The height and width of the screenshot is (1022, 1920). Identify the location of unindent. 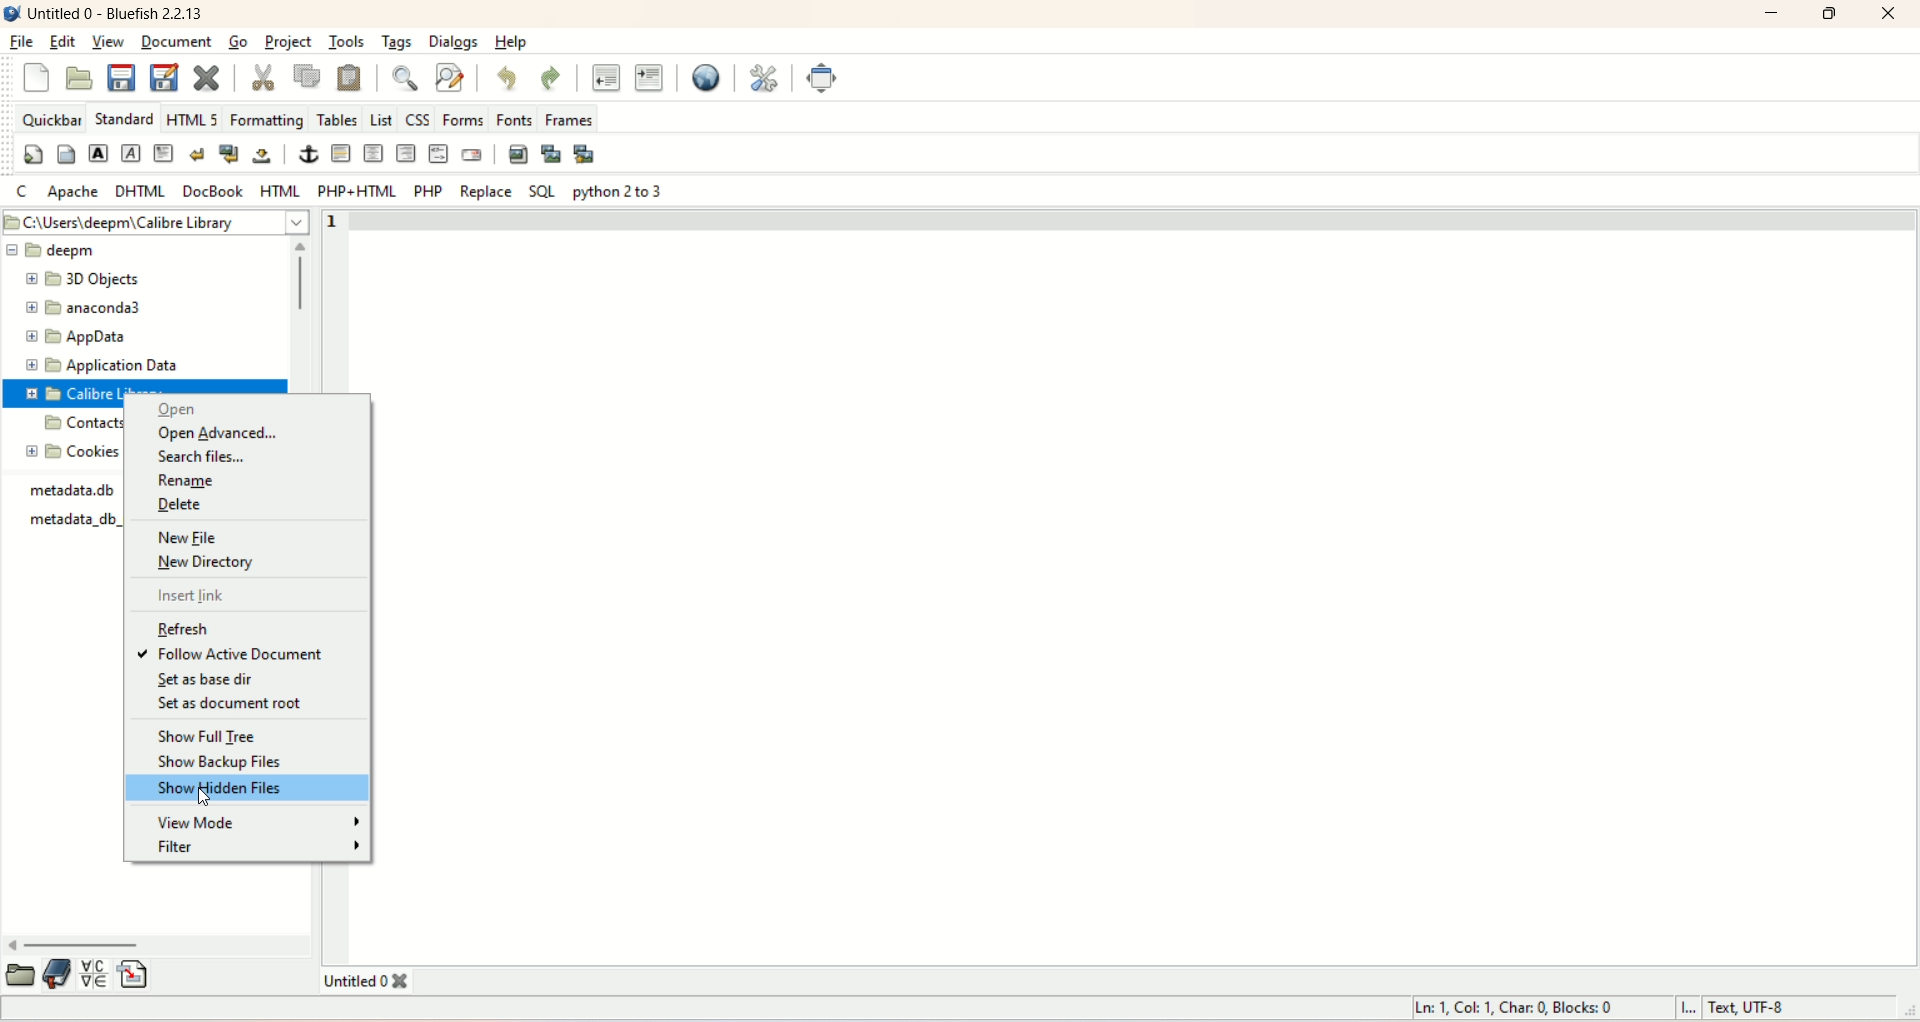
(604, 76).